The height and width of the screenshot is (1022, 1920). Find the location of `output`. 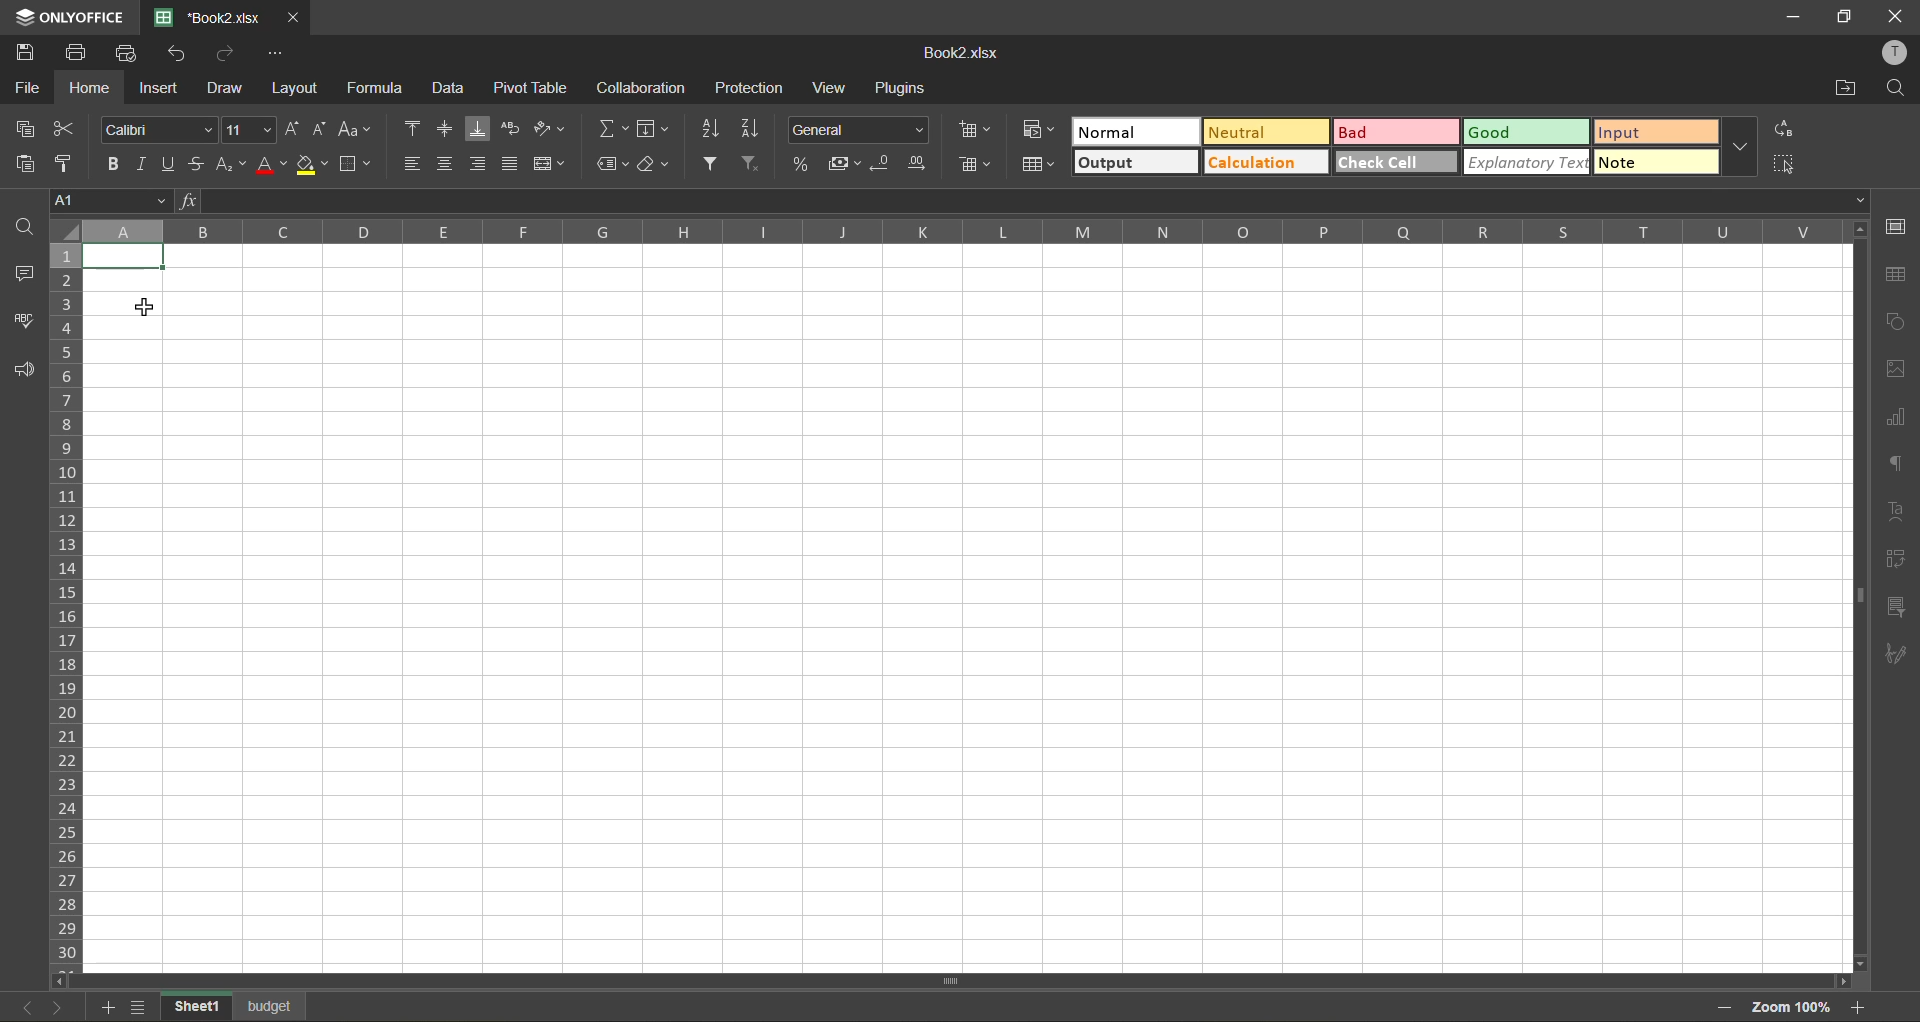

output is located at coordinates (1135, 161).